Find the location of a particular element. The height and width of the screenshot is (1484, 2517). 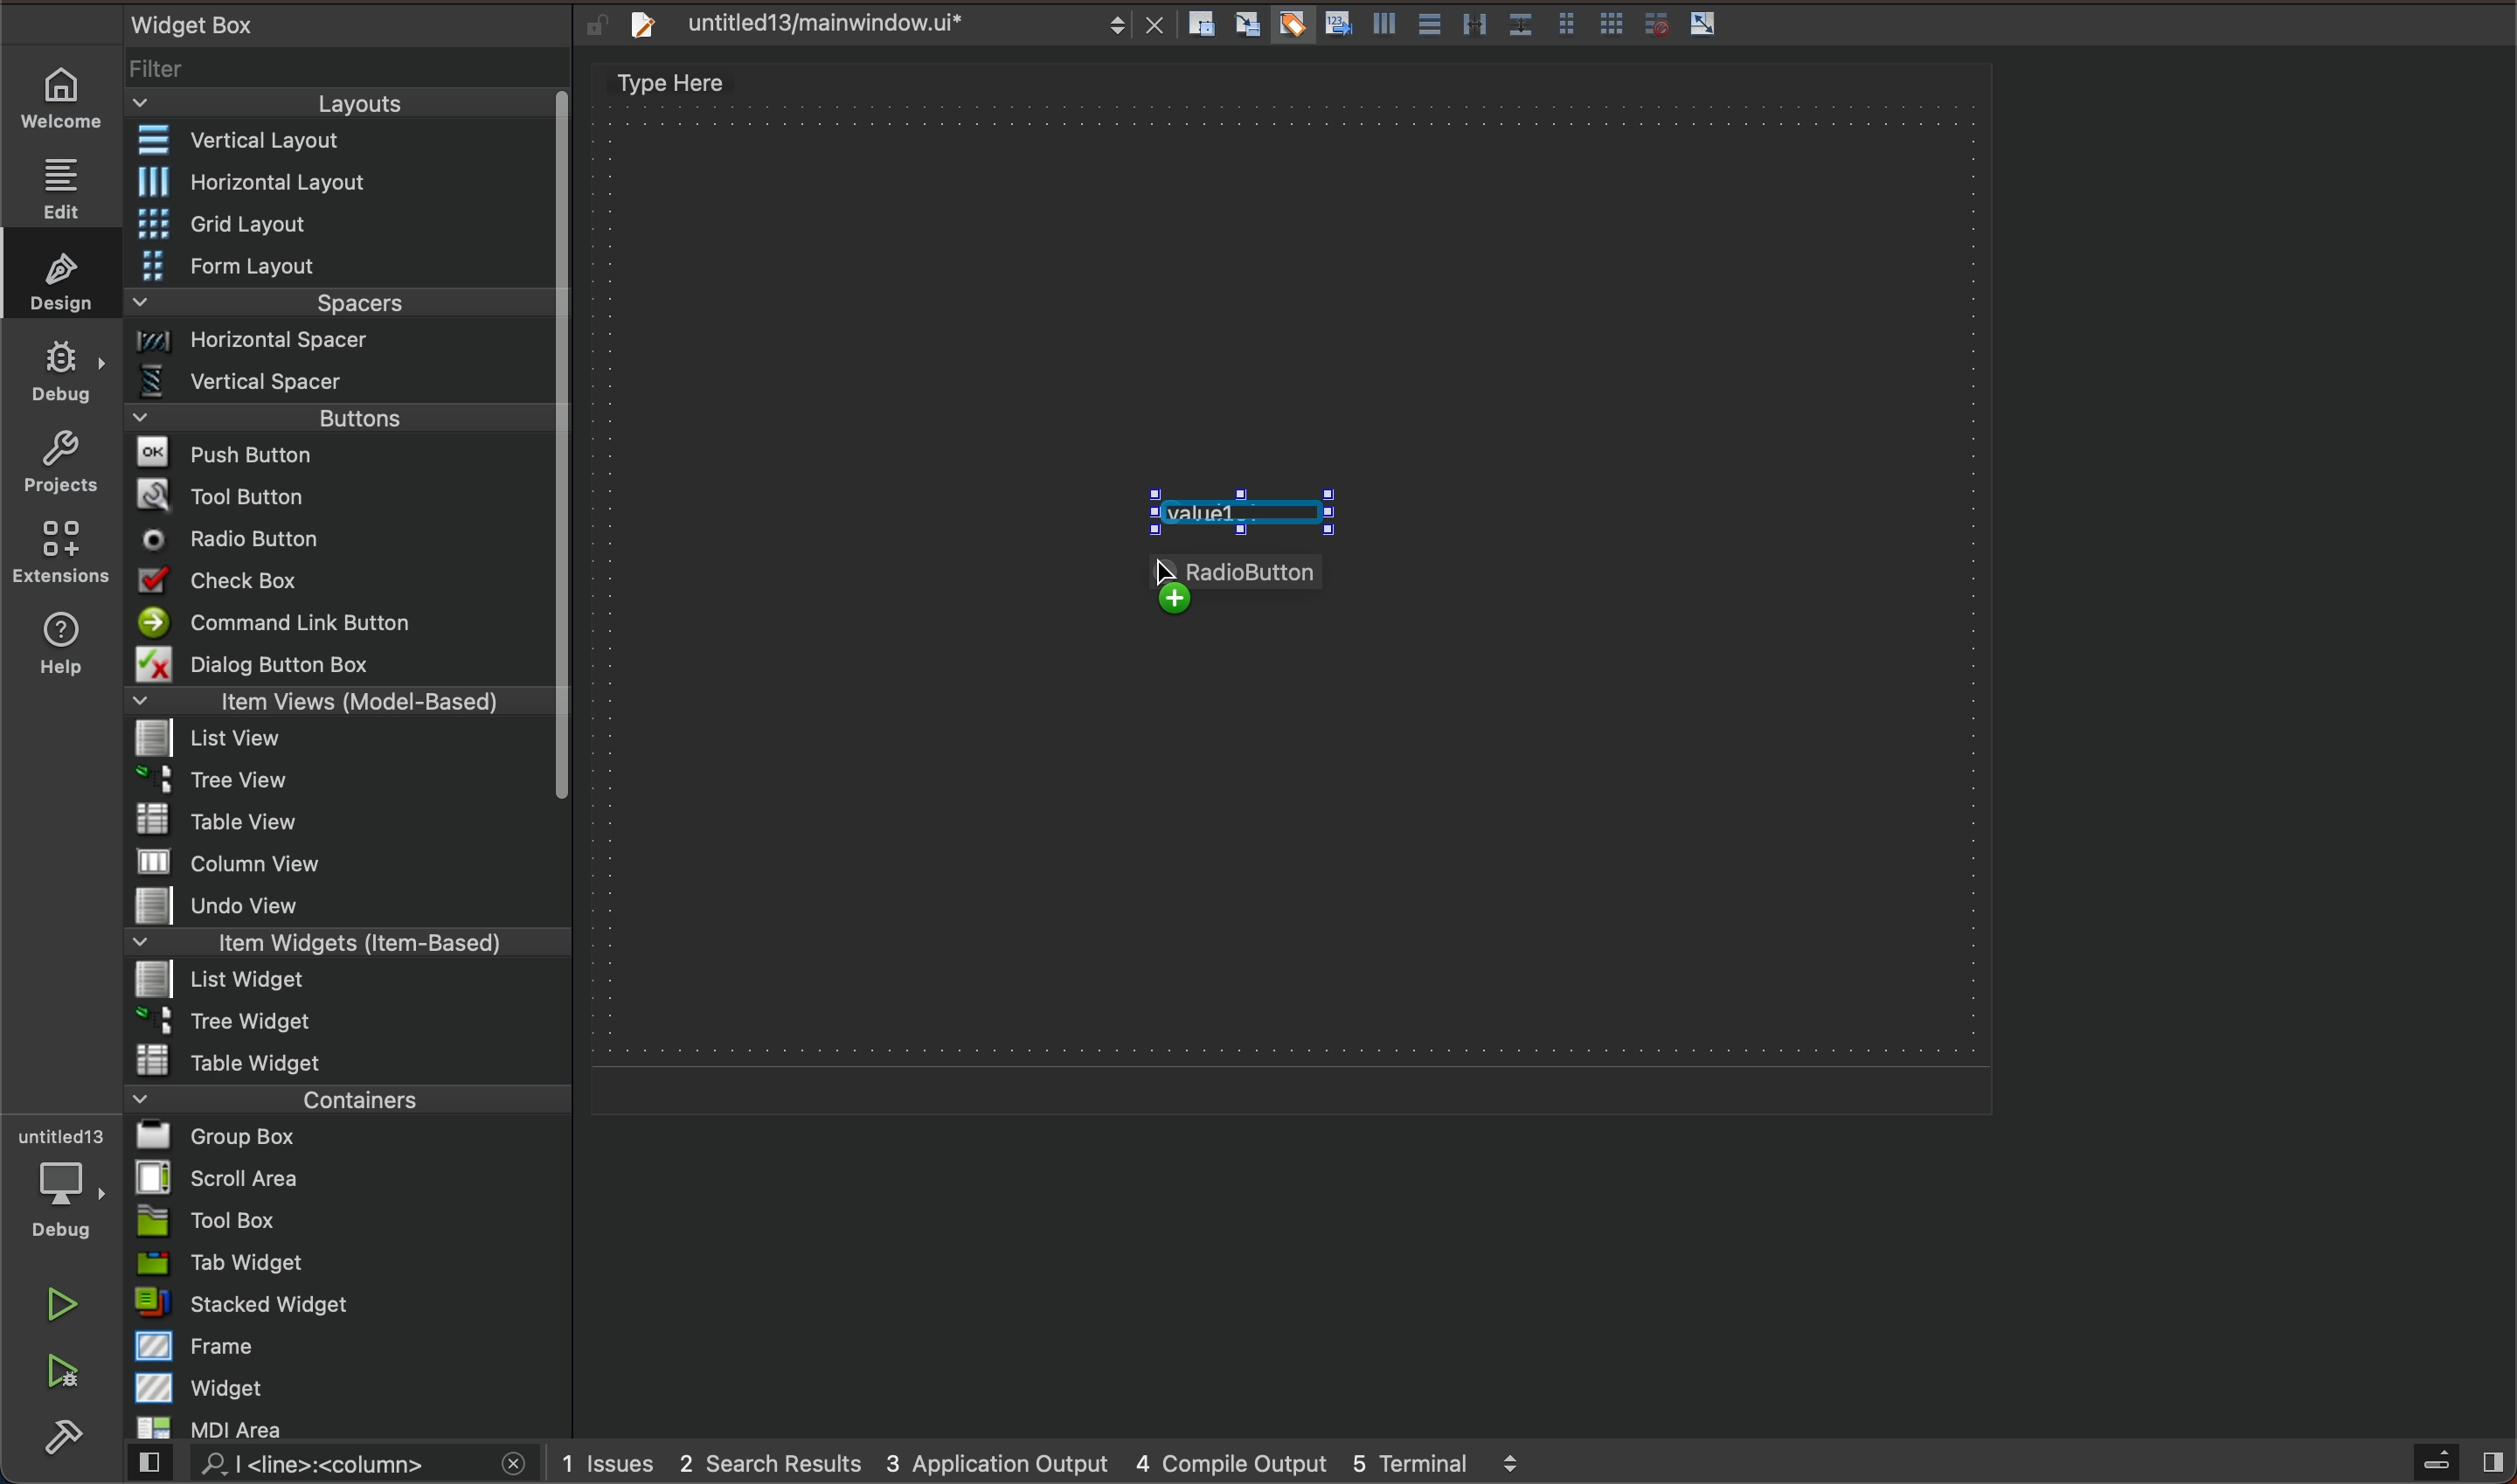

sidebar  is located at coordinates (2440, 1463).